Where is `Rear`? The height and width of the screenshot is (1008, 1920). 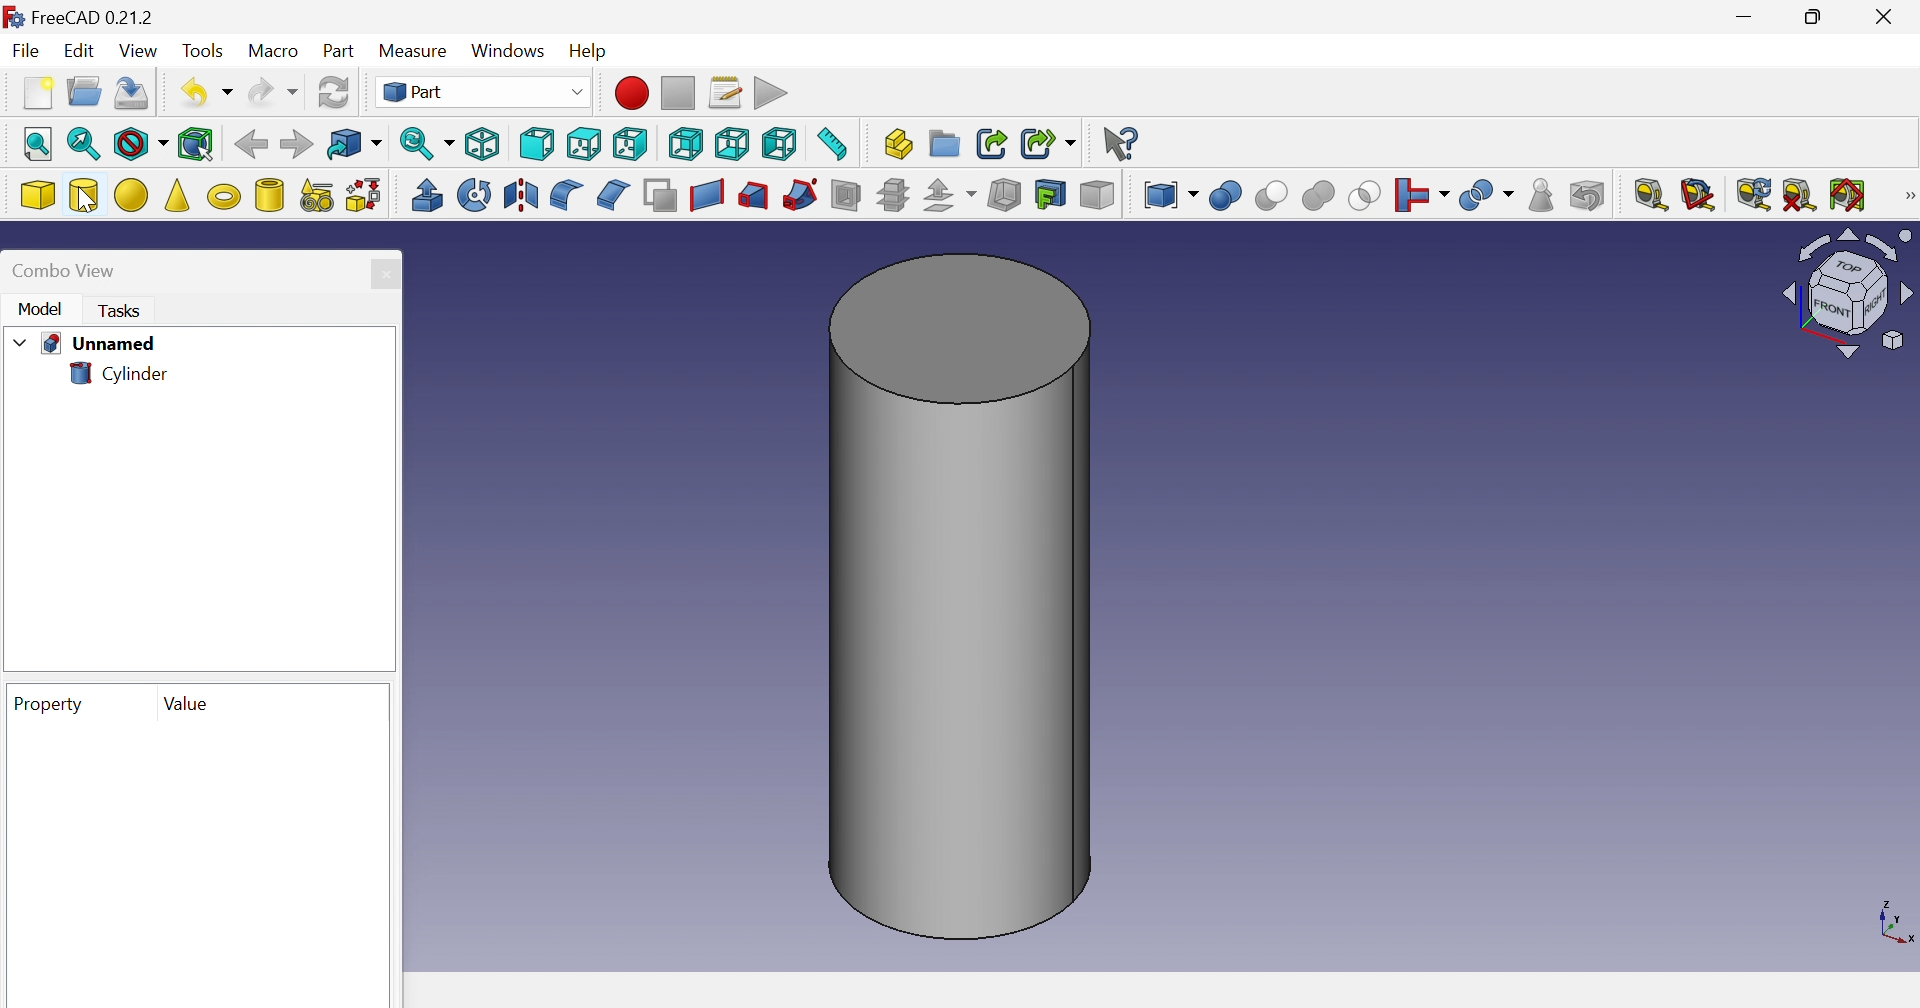 Rear is located at coordinates (688, 143).